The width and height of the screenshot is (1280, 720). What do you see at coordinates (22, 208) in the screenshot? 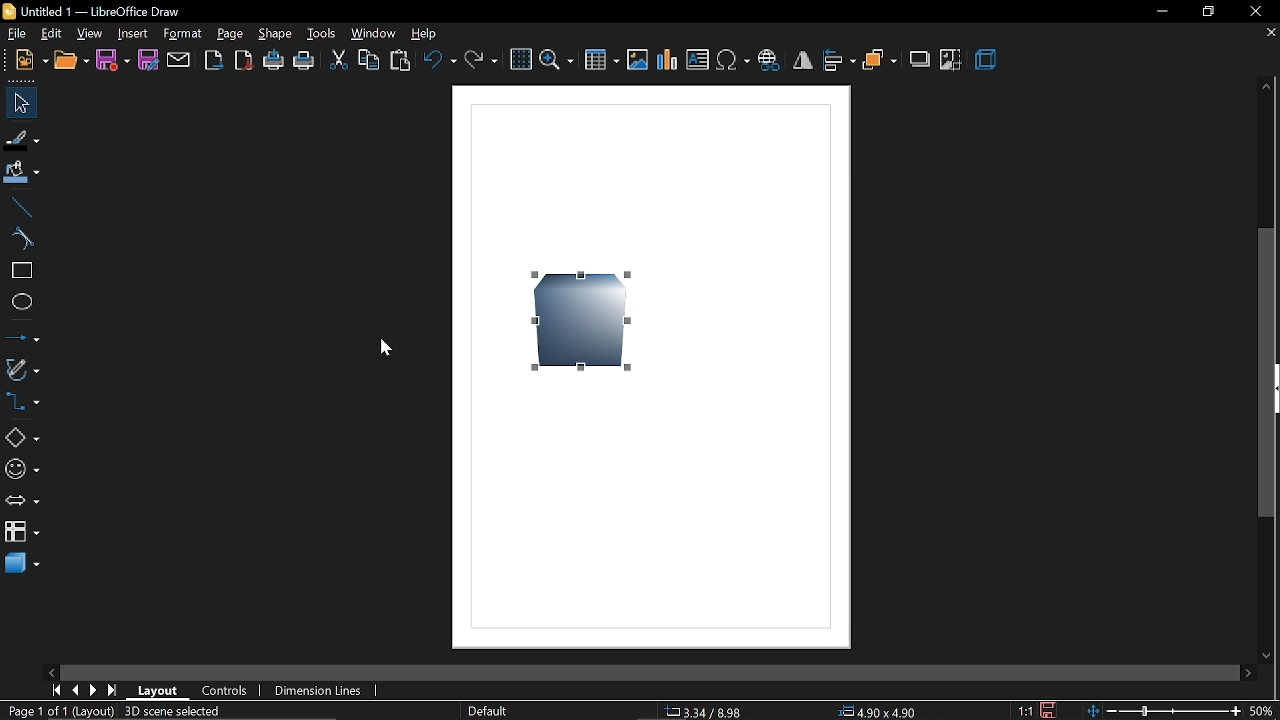
I see `line` at bounding box center [22, 208].